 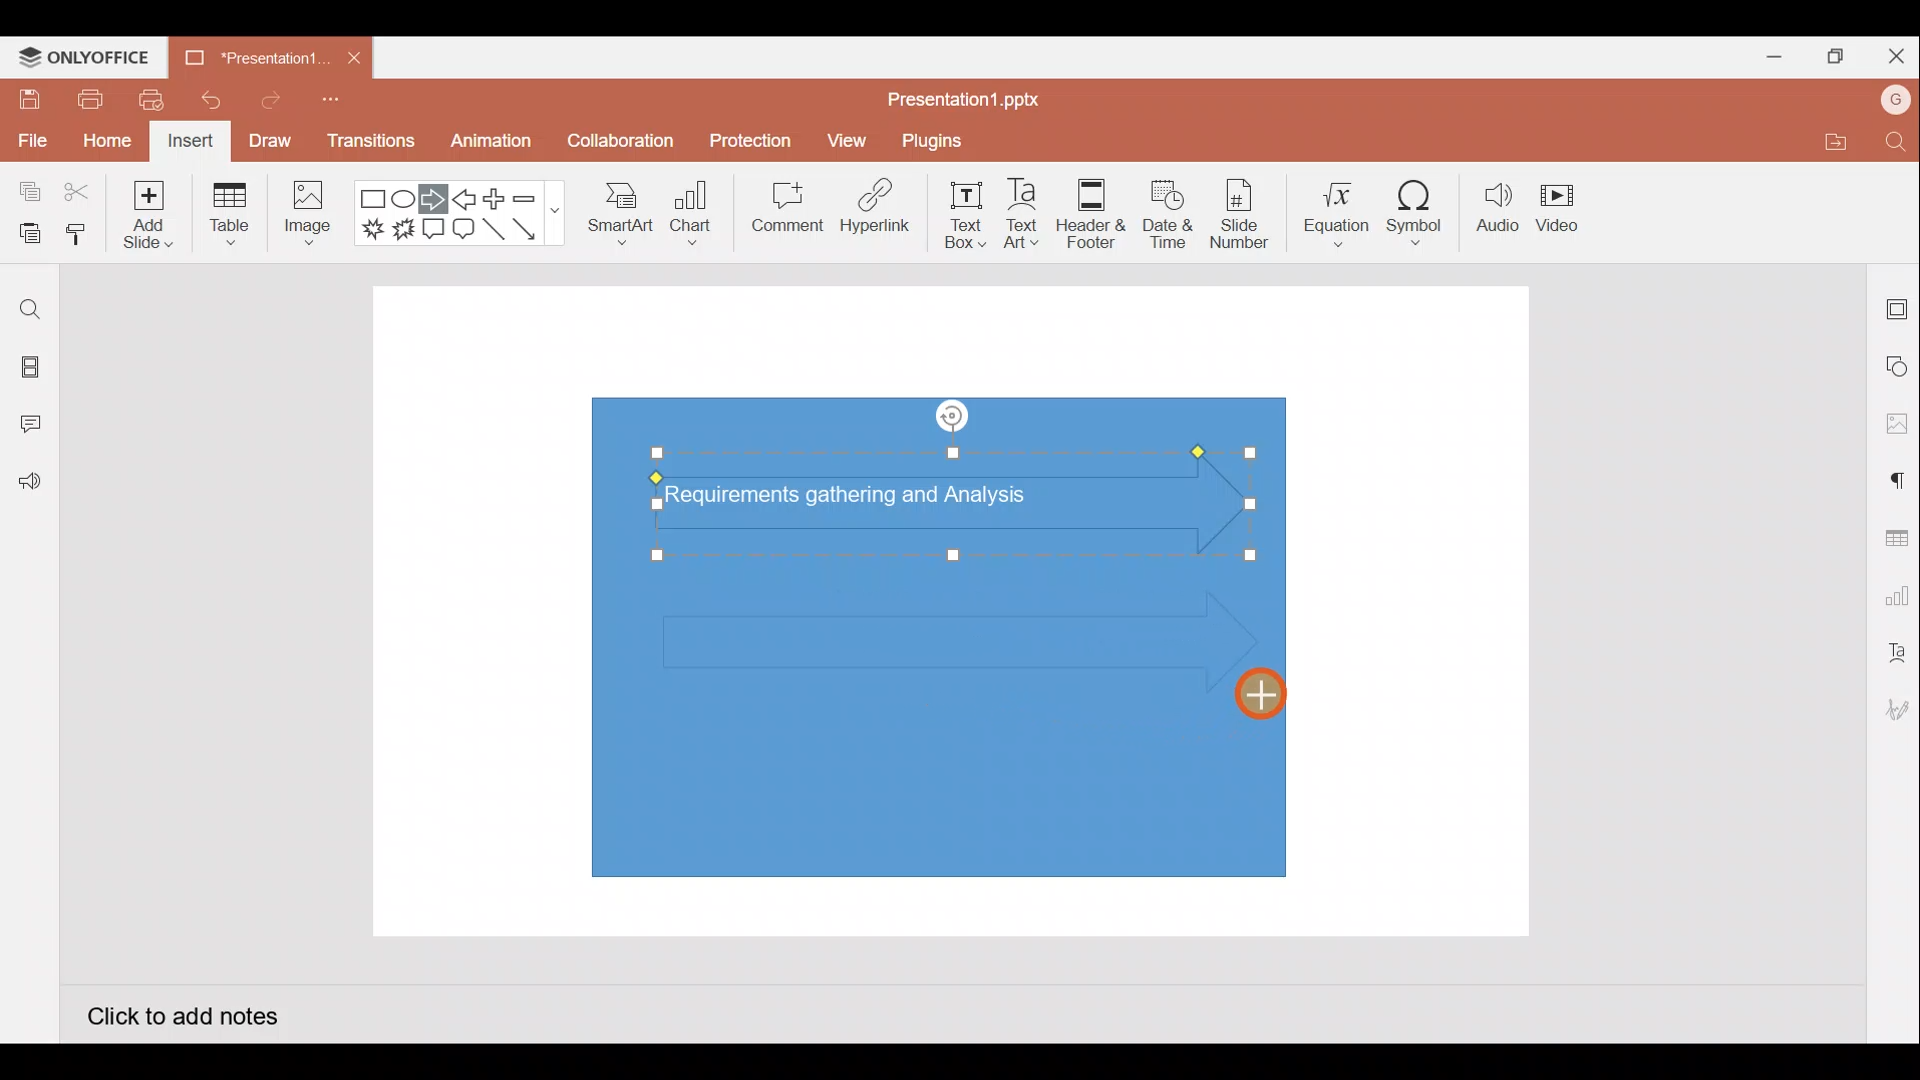 I want to click on Arrow, so click(x=536, y=229).